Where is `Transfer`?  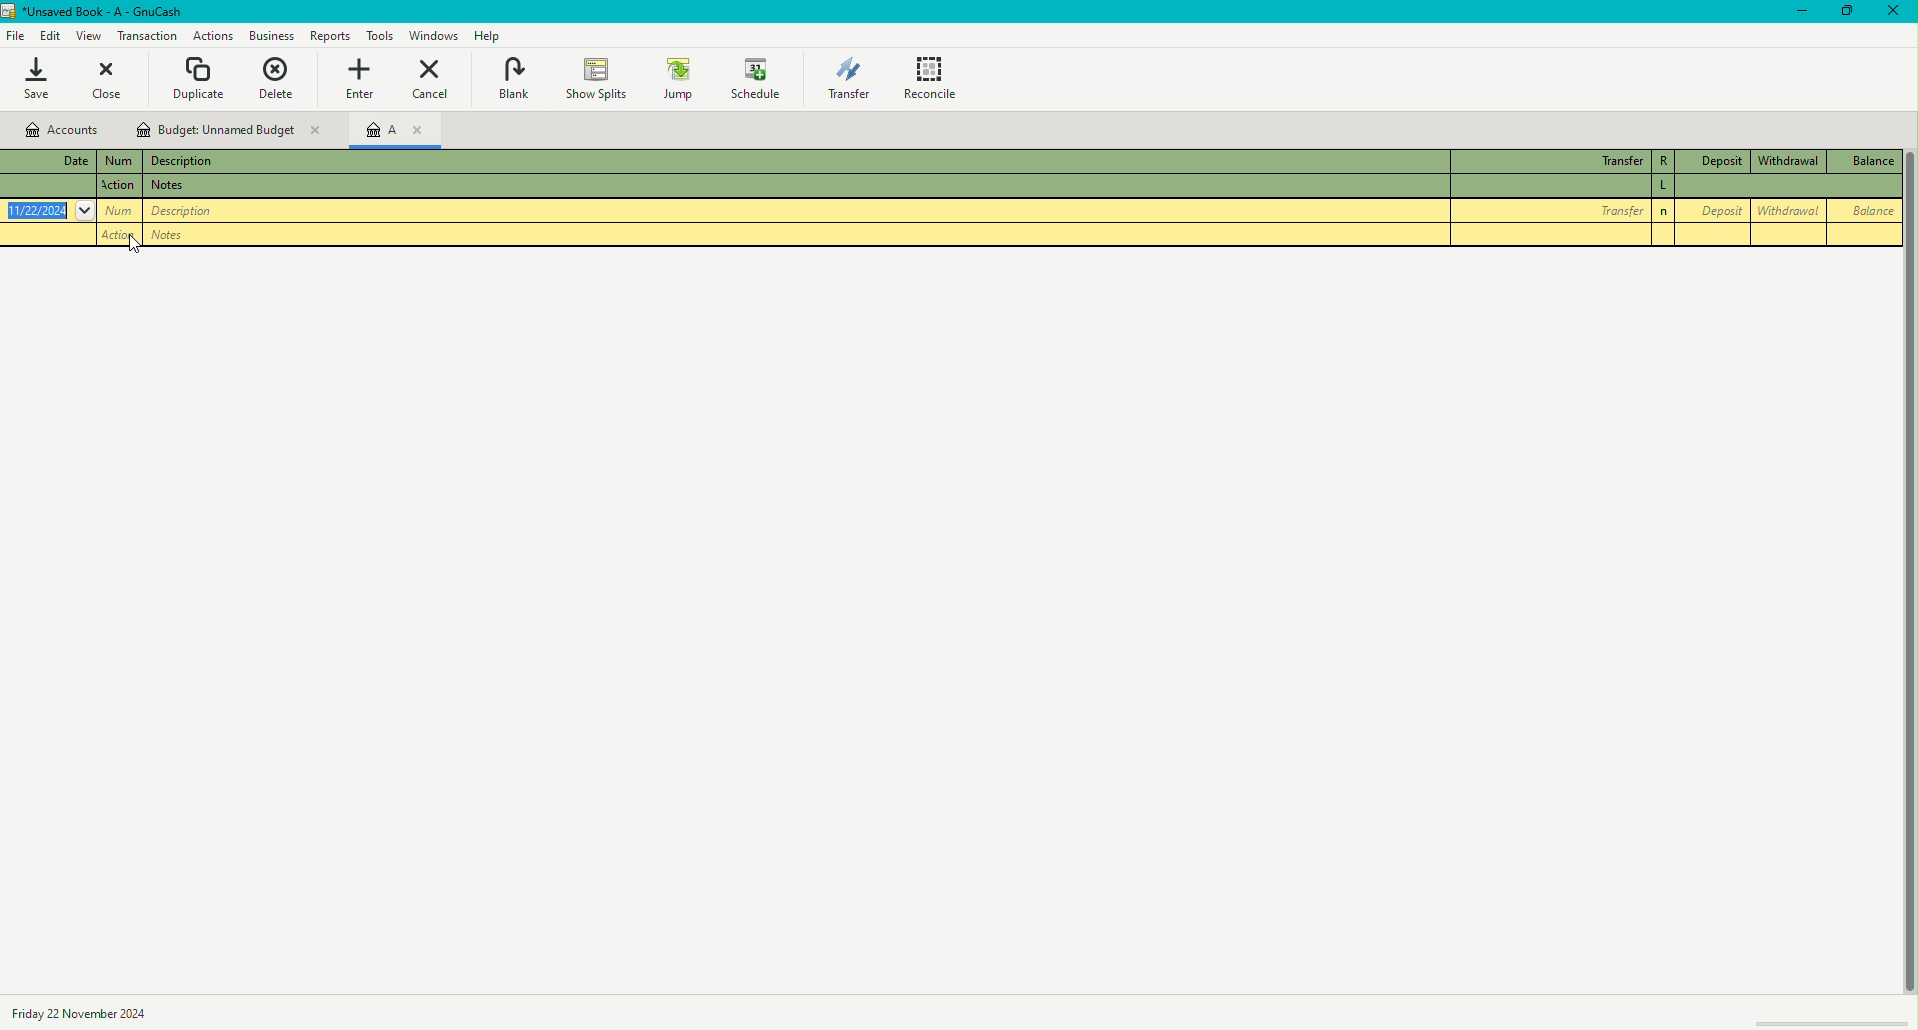 Transfer is located at coordinates (1545, 161).